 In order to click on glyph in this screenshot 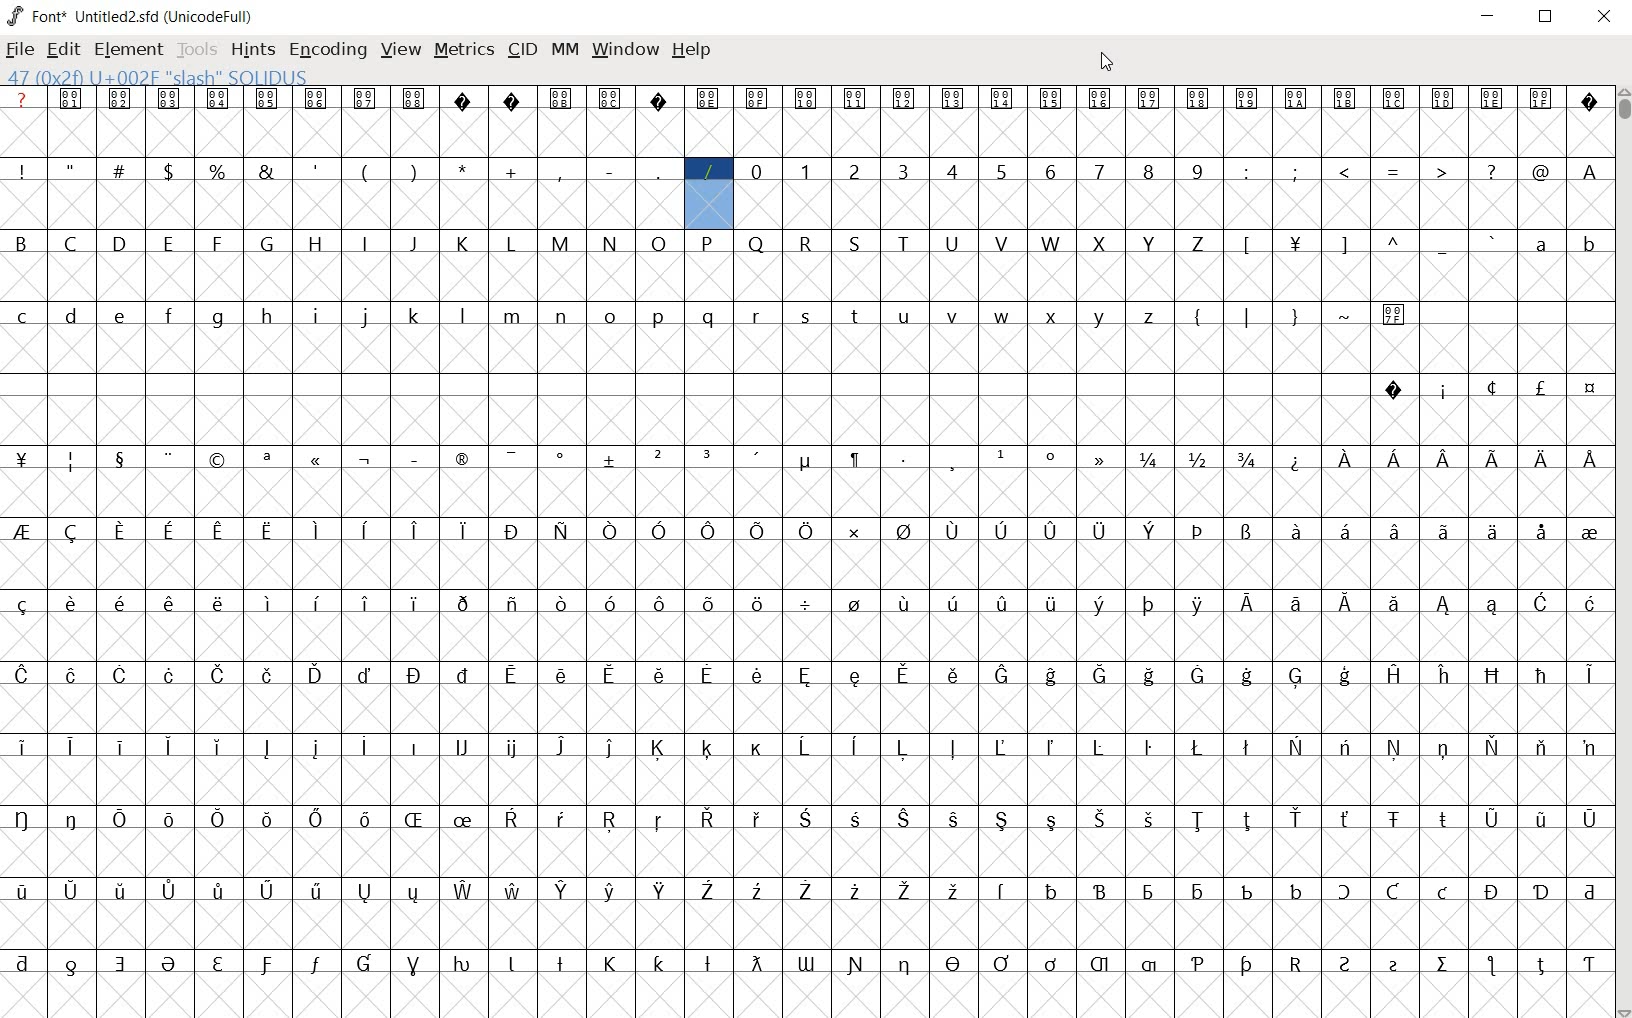, I will do `click(22, 891)`.